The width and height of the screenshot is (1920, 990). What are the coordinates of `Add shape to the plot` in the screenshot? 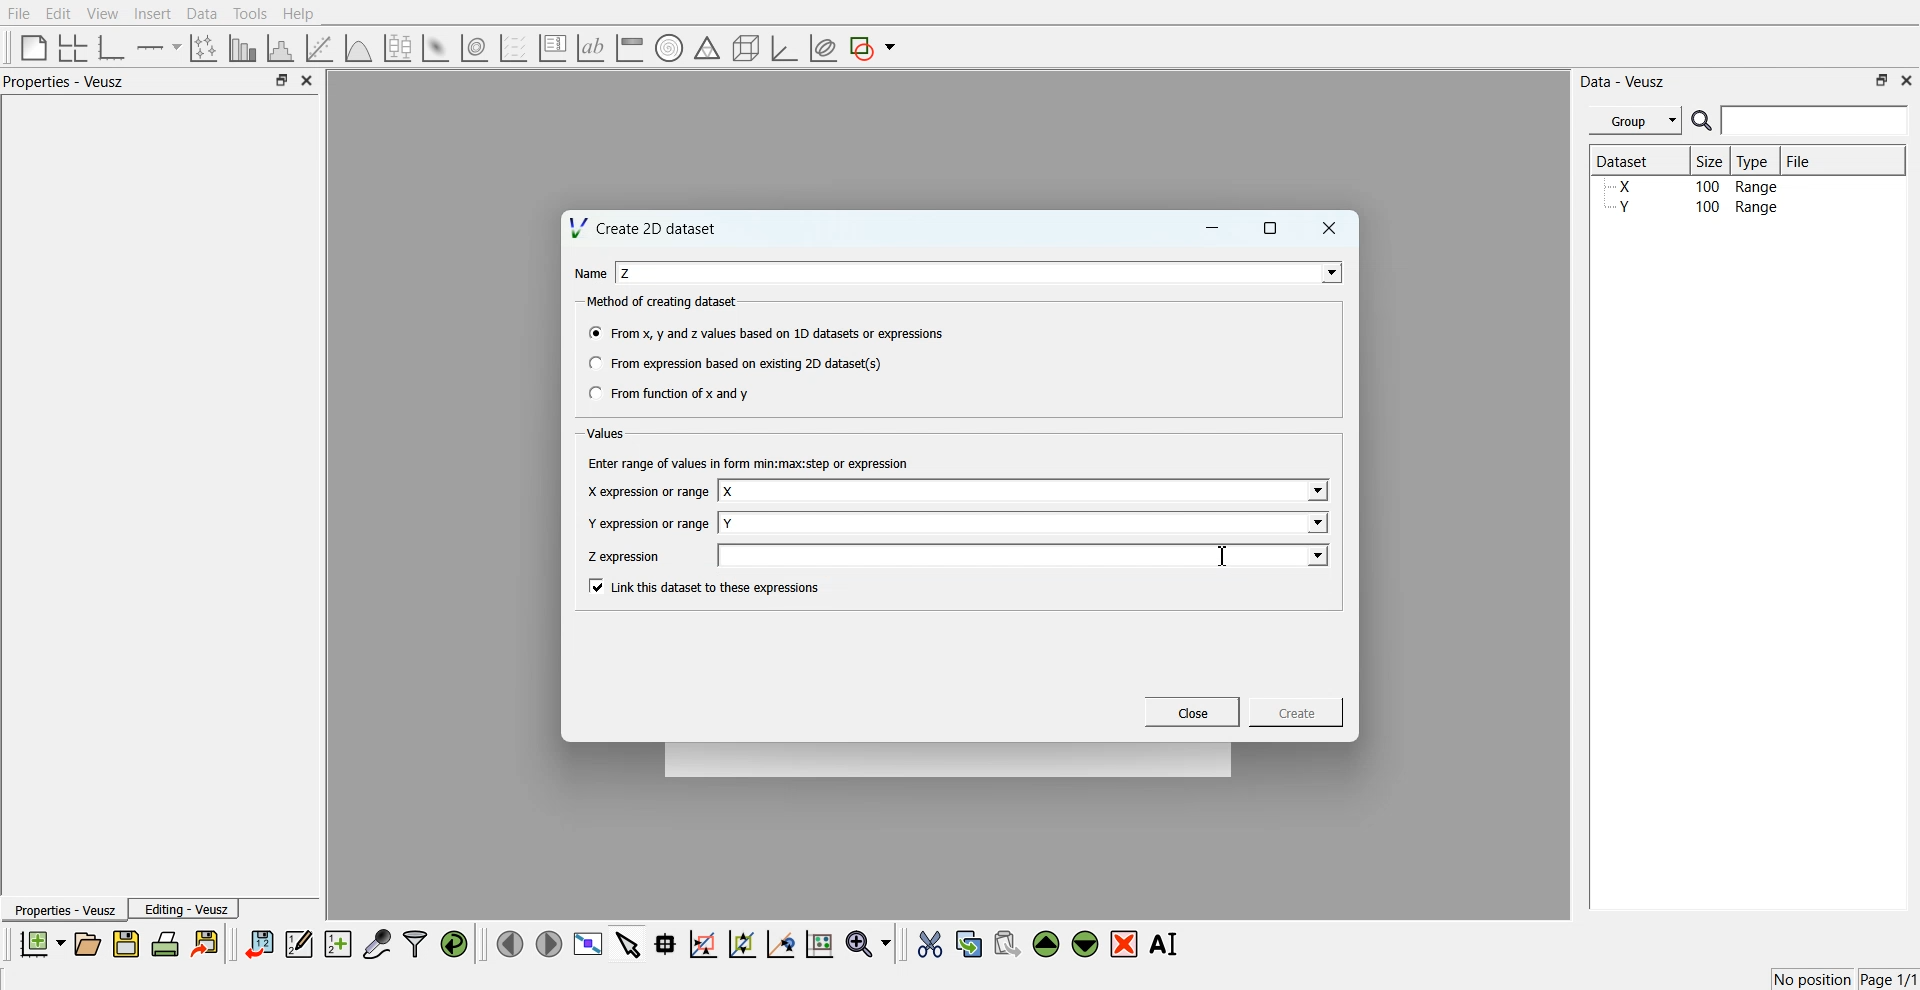 It's located at (872, 48).